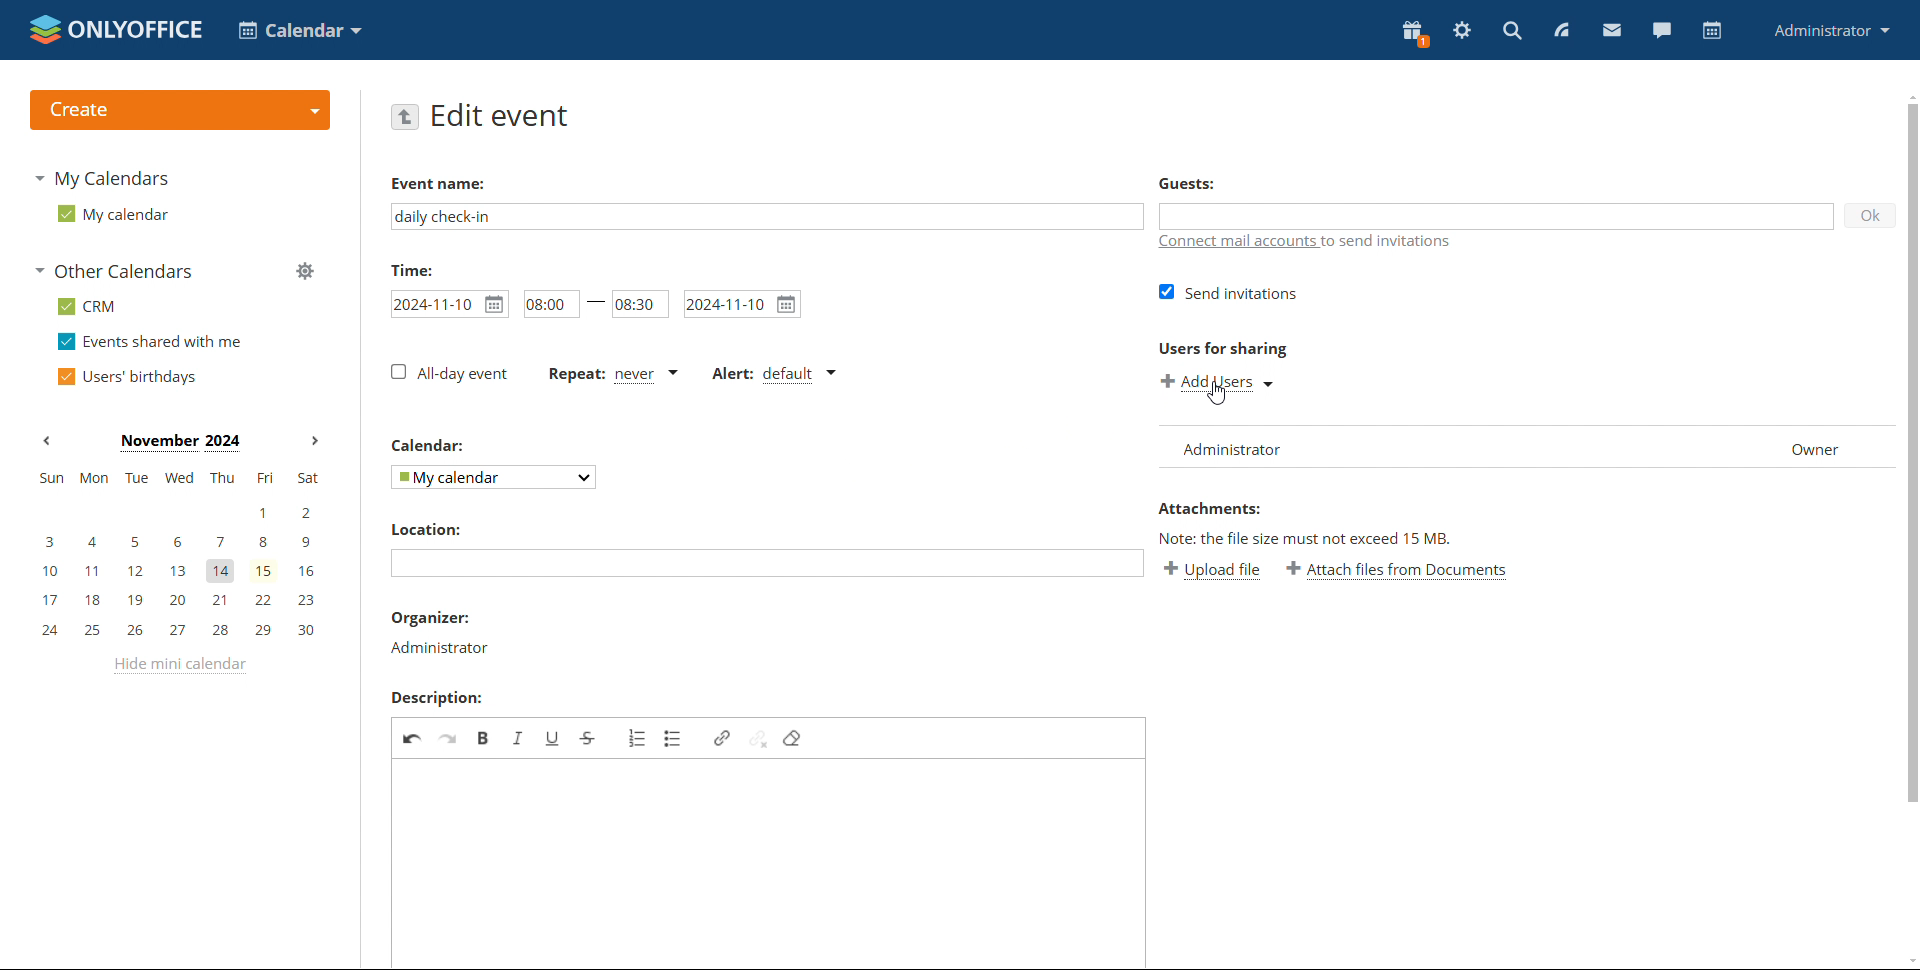 This screenshot has width=1920, height=970. I want to click on italic, so click(519, 737).